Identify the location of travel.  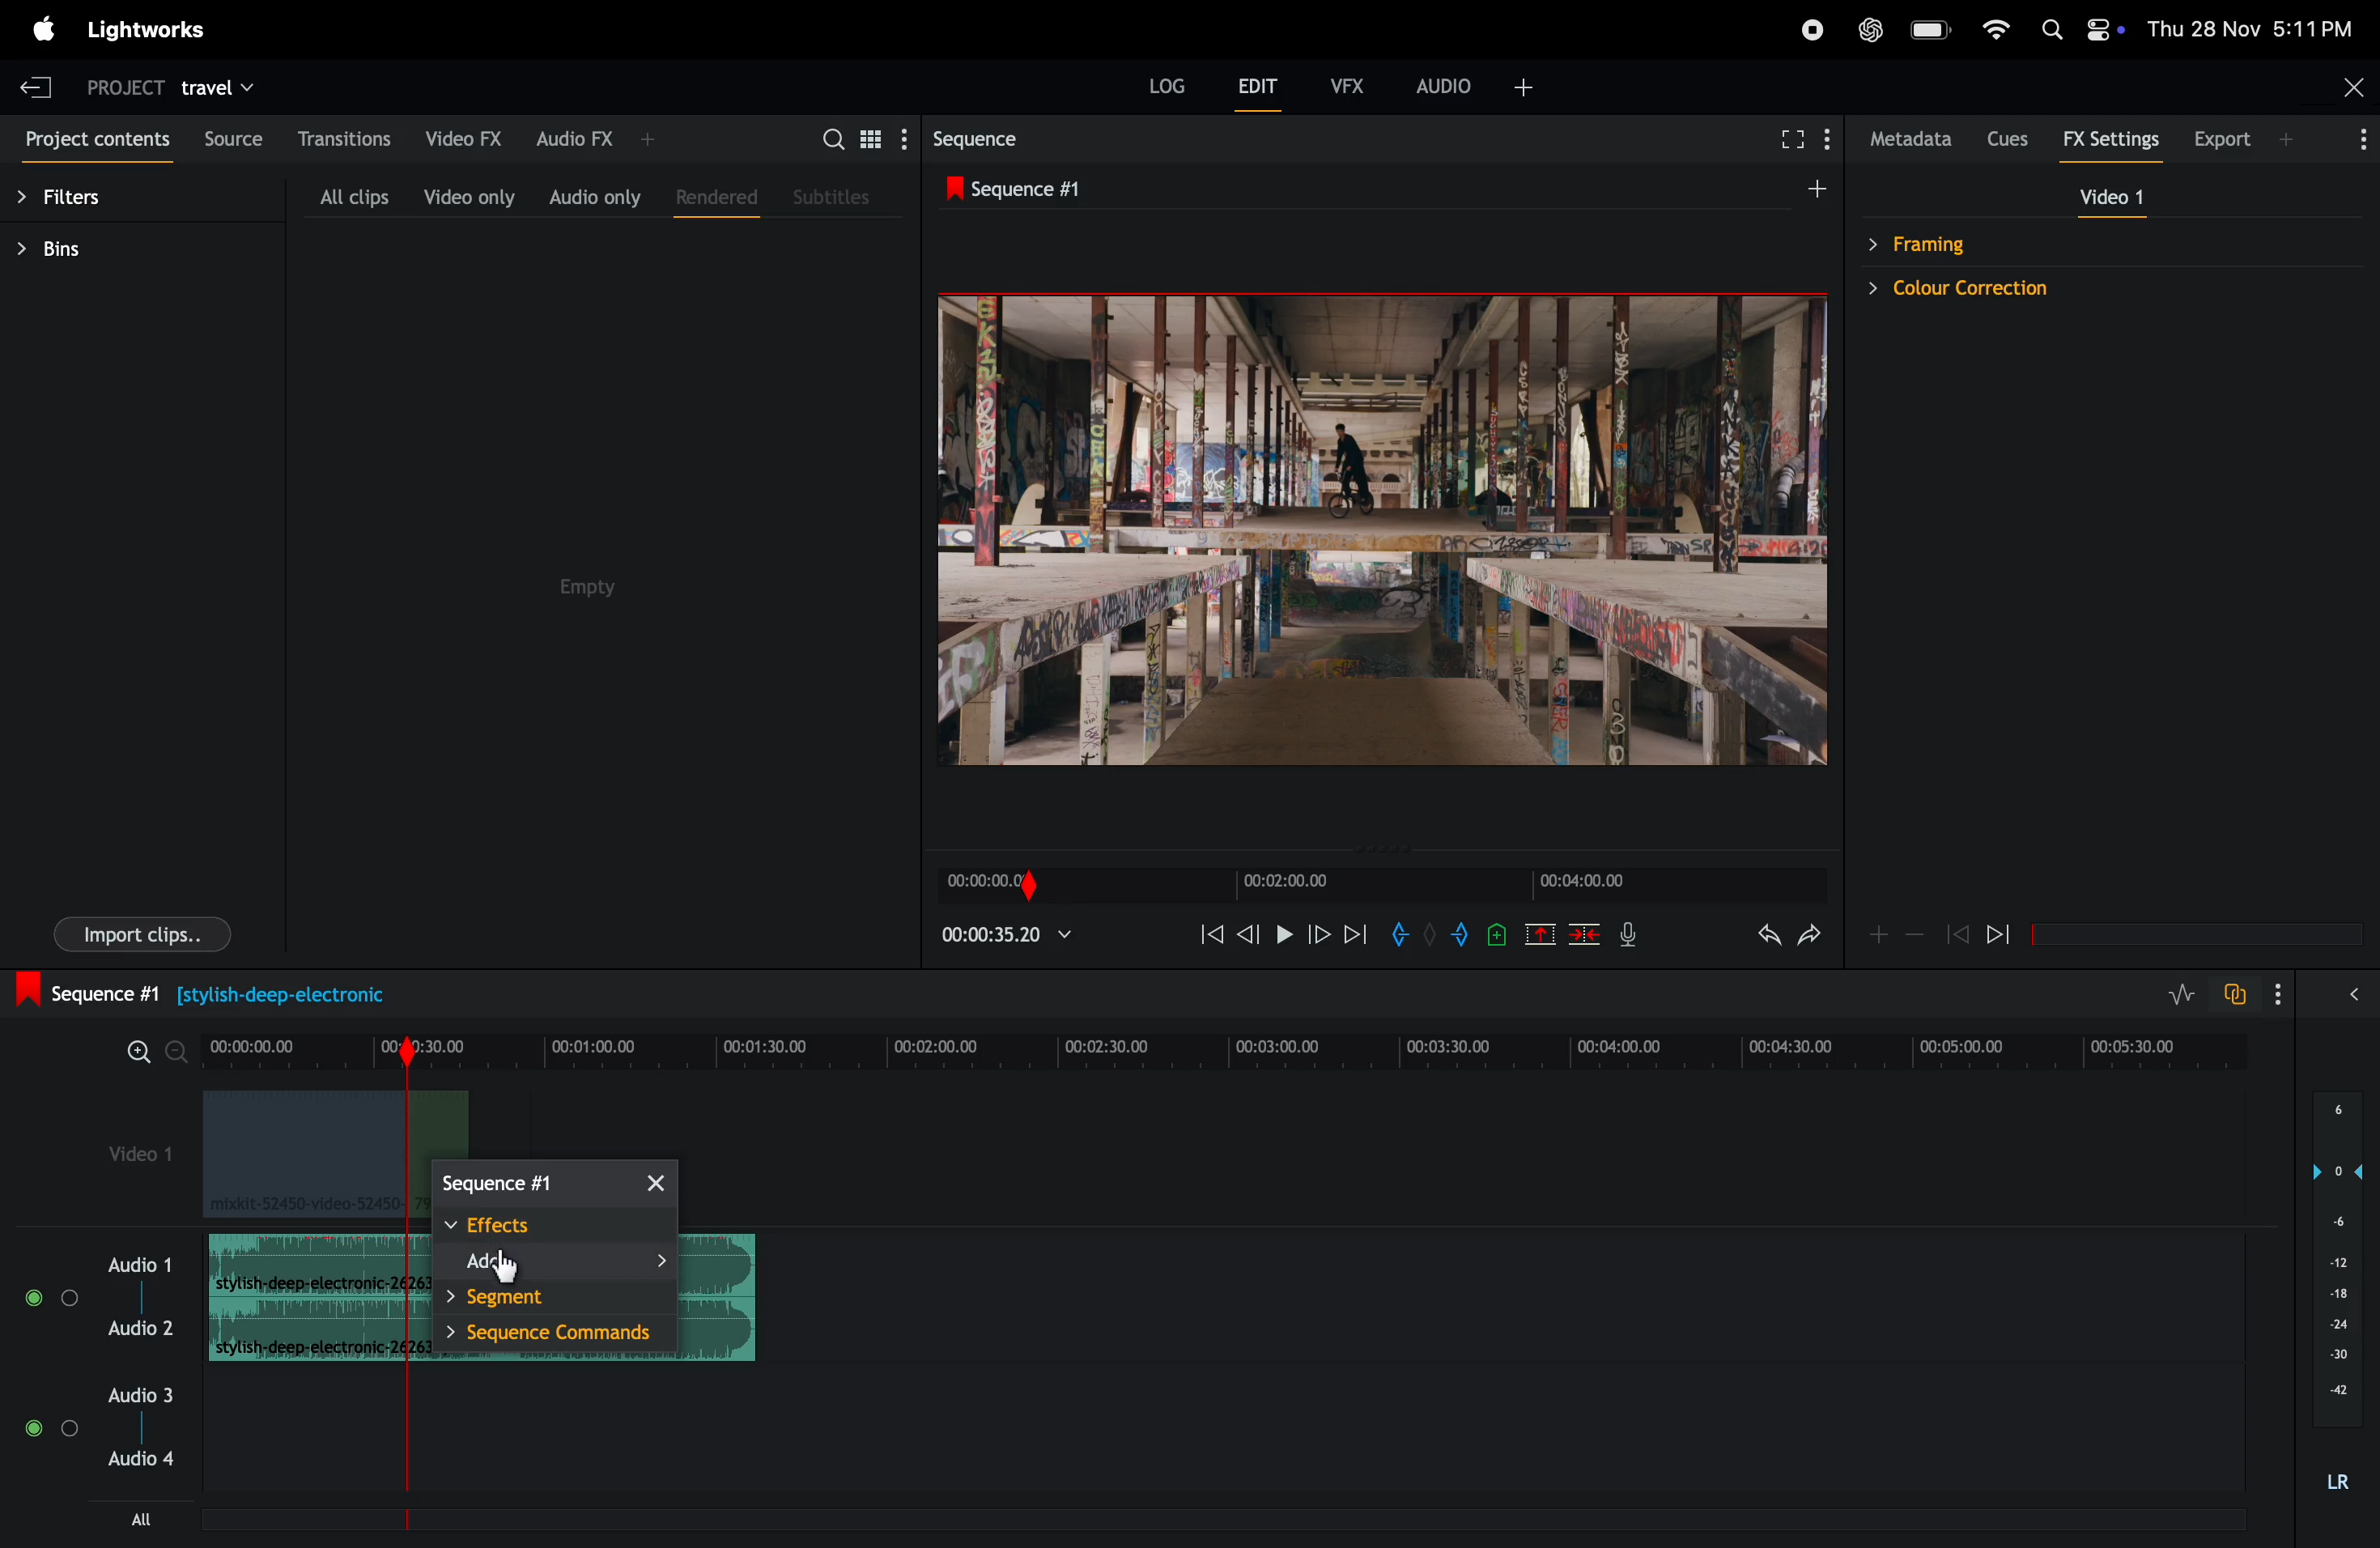
(237, 87).